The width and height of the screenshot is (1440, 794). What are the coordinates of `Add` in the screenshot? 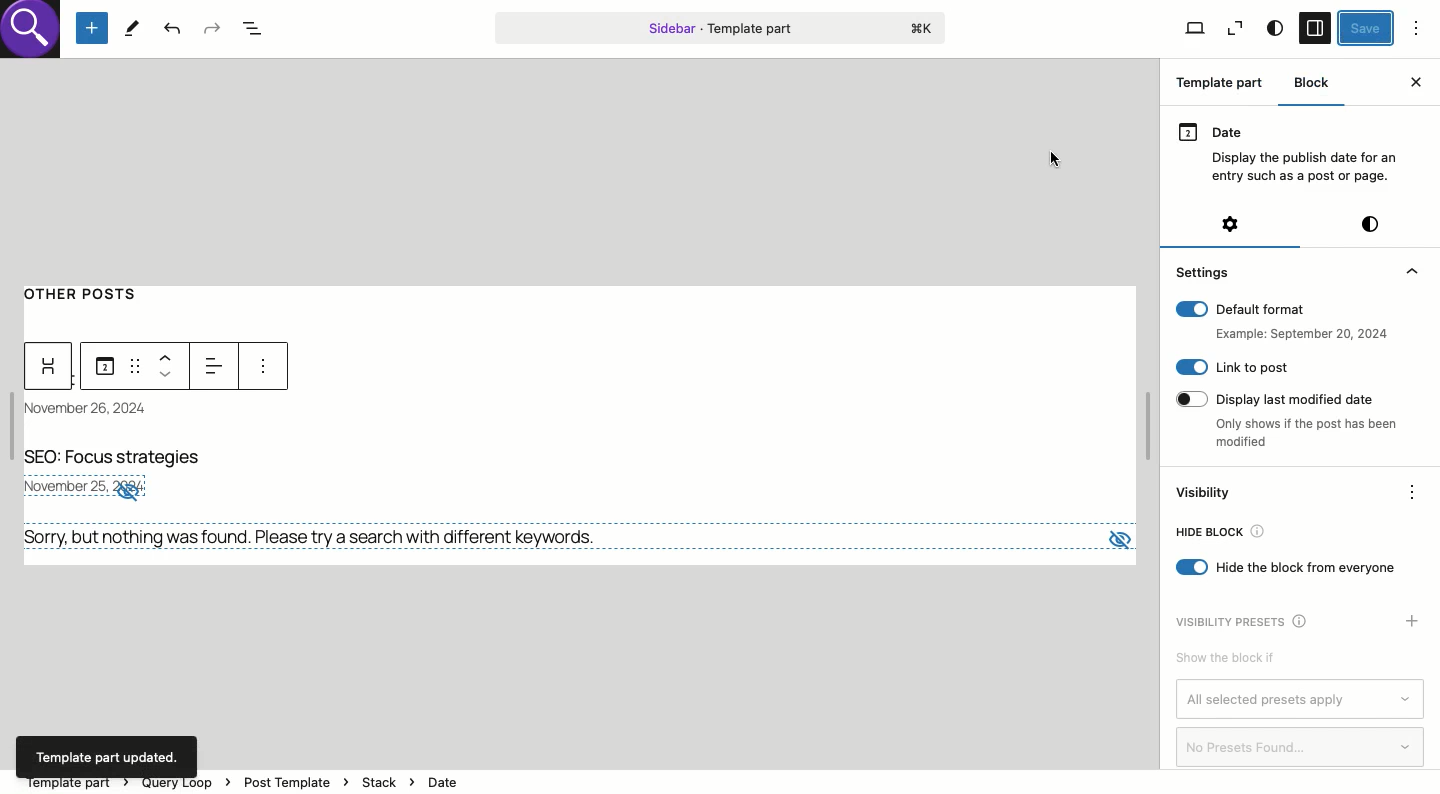 It's located at (1413, 621).